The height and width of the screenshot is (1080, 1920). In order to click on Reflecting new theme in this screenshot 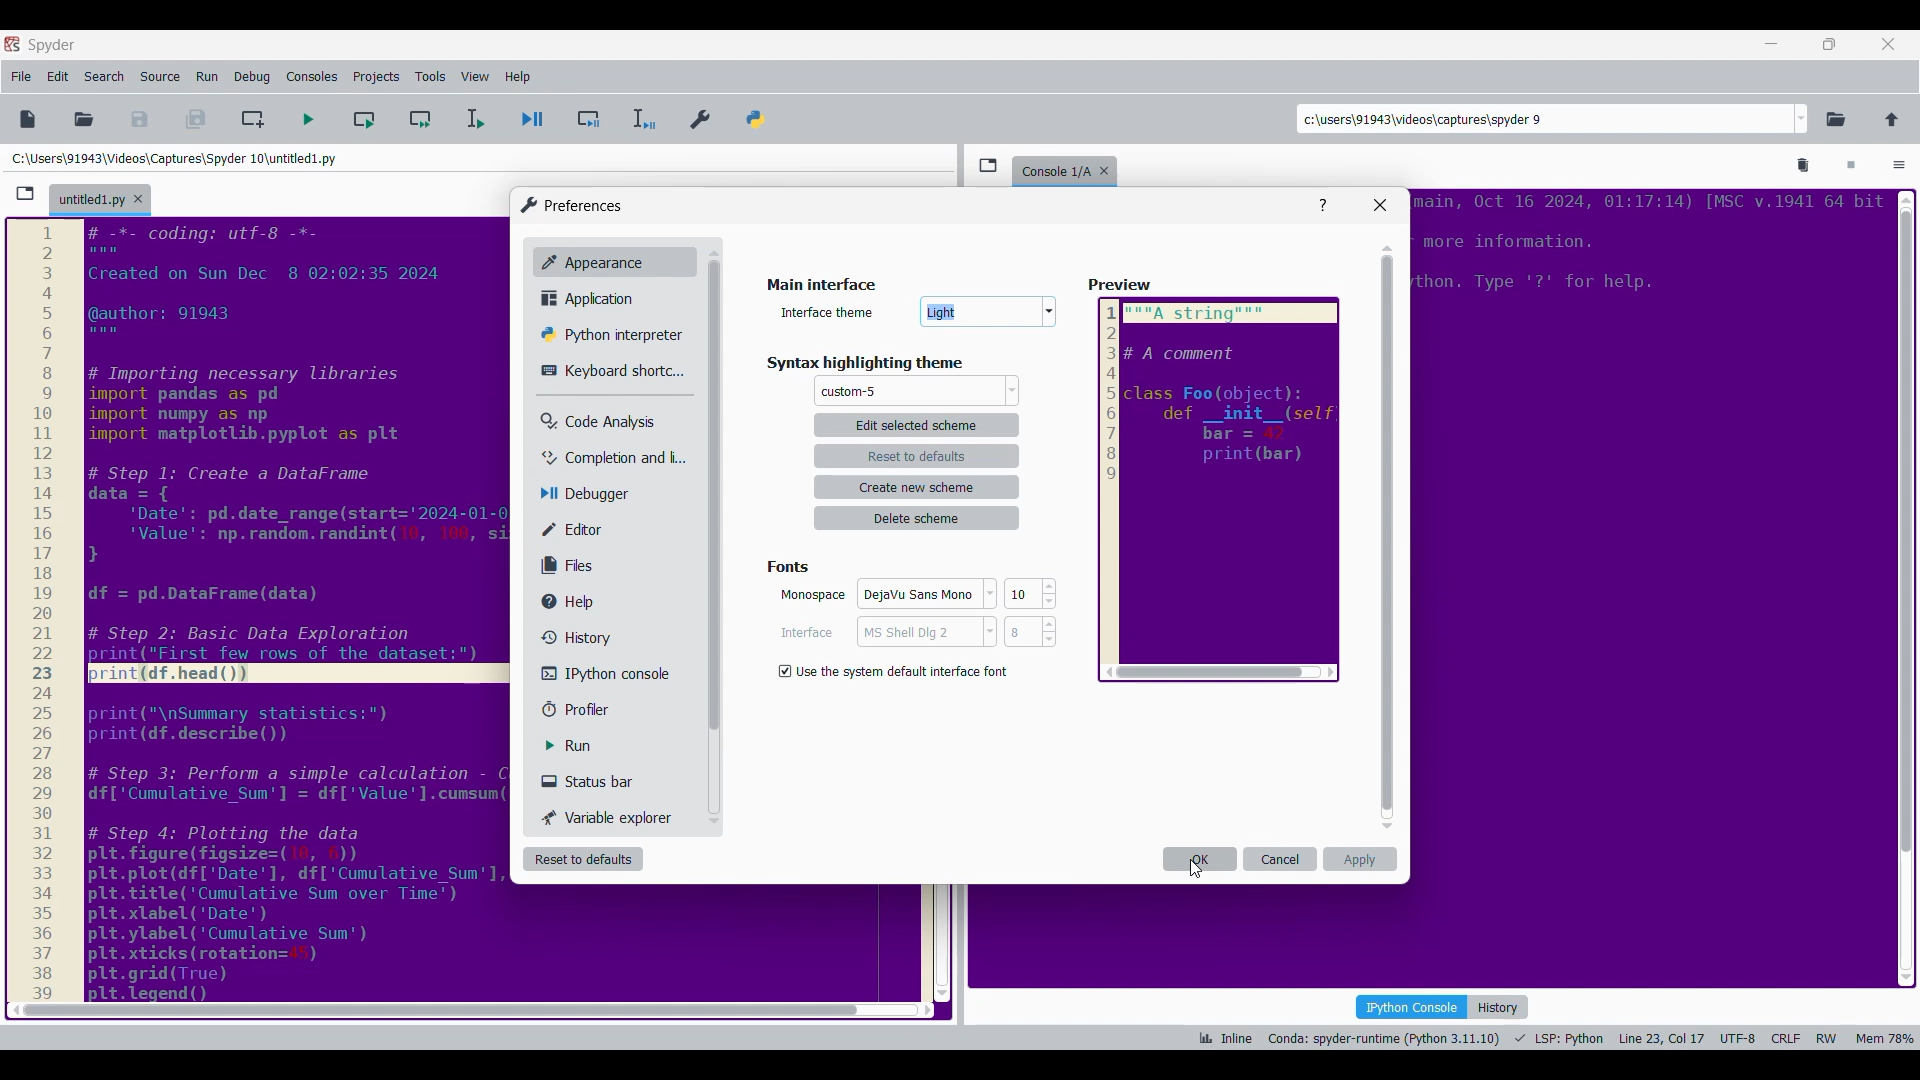, I will do `click(296, 609)`.